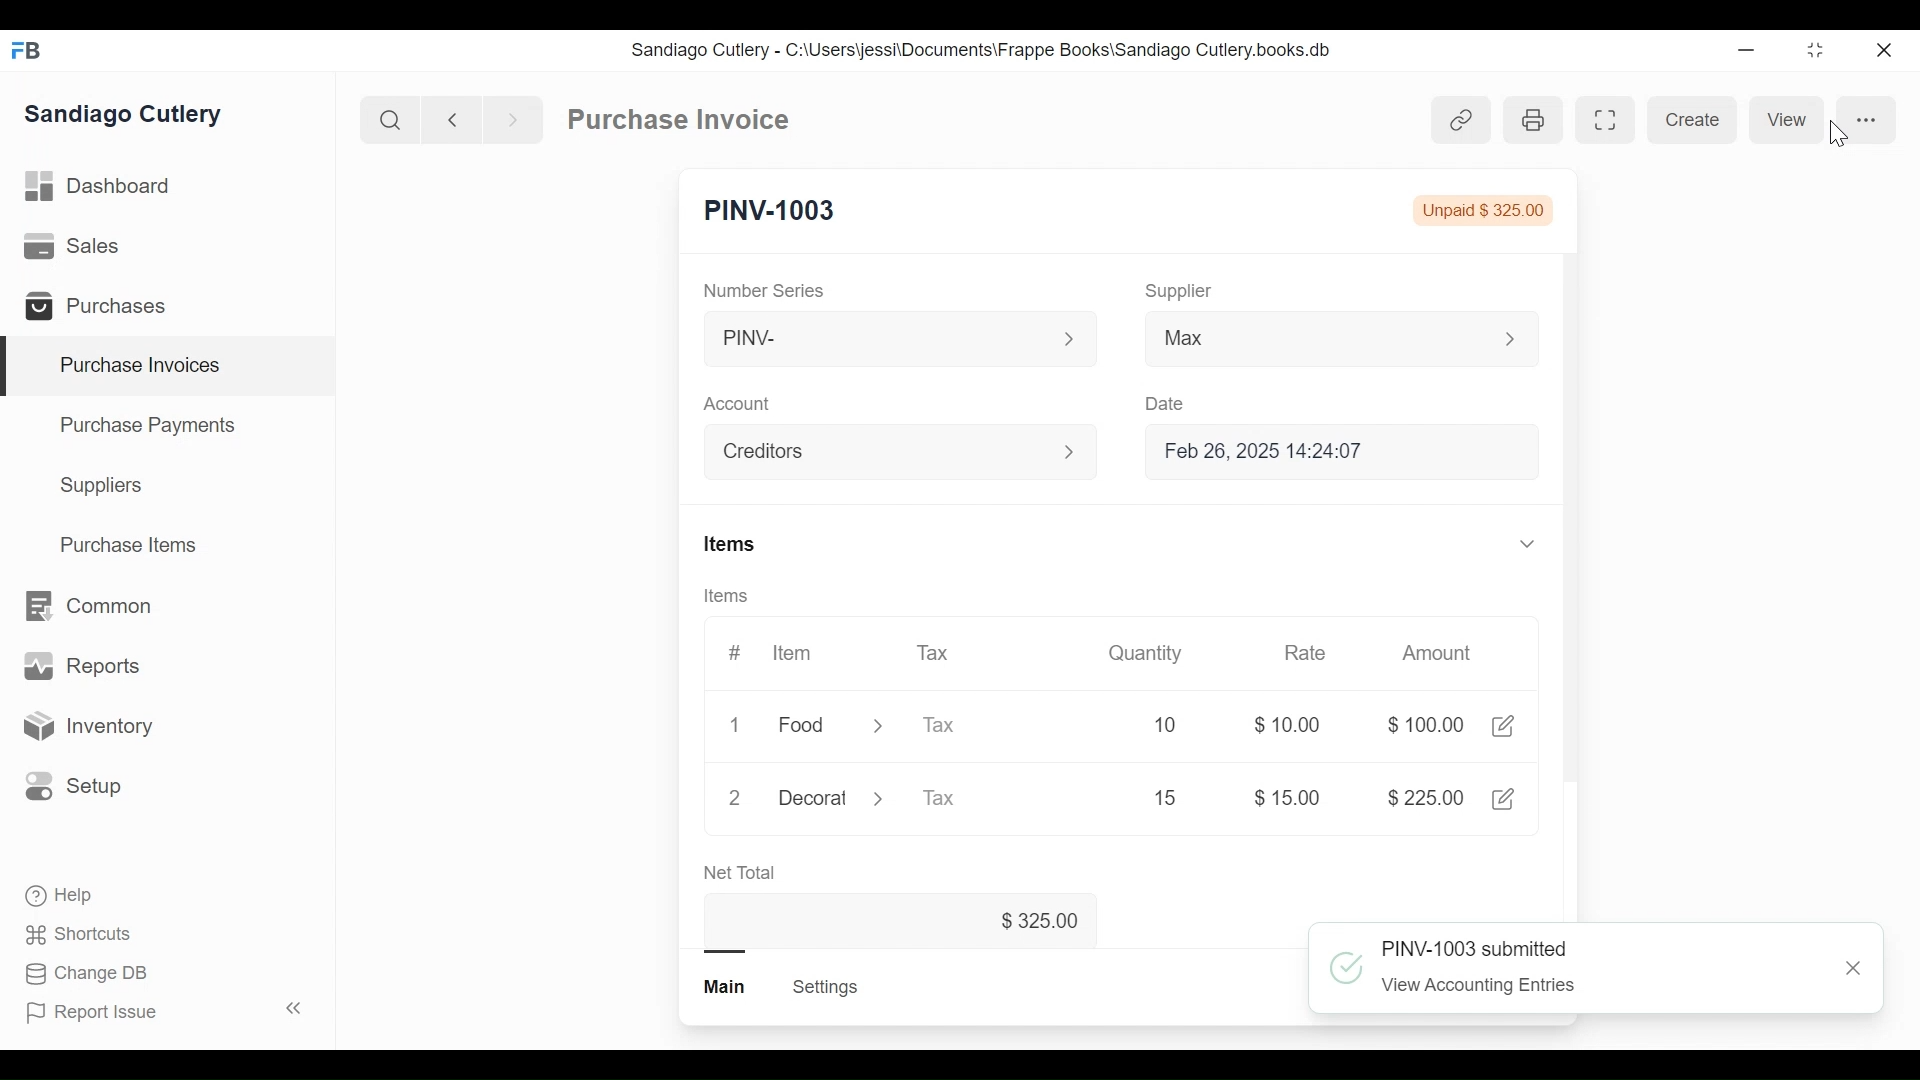 This screenshot has height=1080, width=1920. Describe the element at coordinates (824, 987) in the screenshot. I see `Settings` at that location.